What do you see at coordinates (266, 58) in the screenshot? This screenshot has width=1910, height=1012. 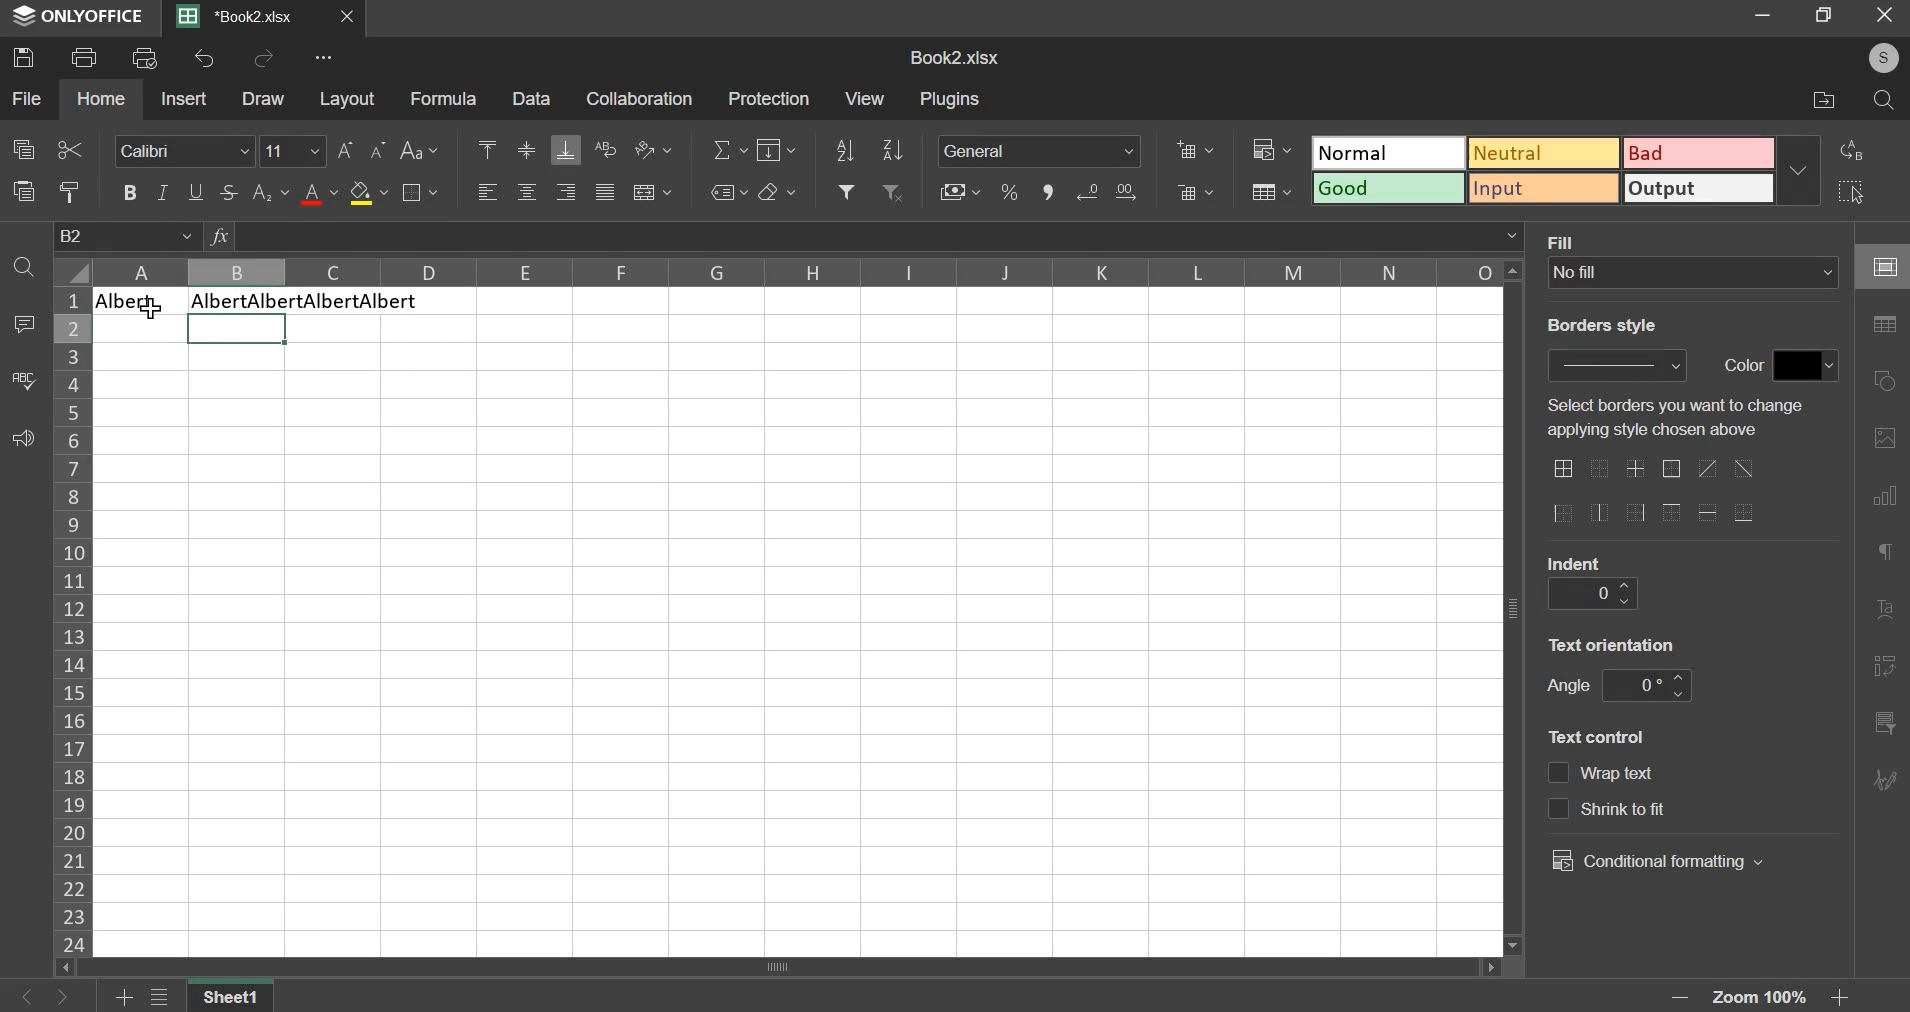 I see `redo` at bounding box center [266, 58].